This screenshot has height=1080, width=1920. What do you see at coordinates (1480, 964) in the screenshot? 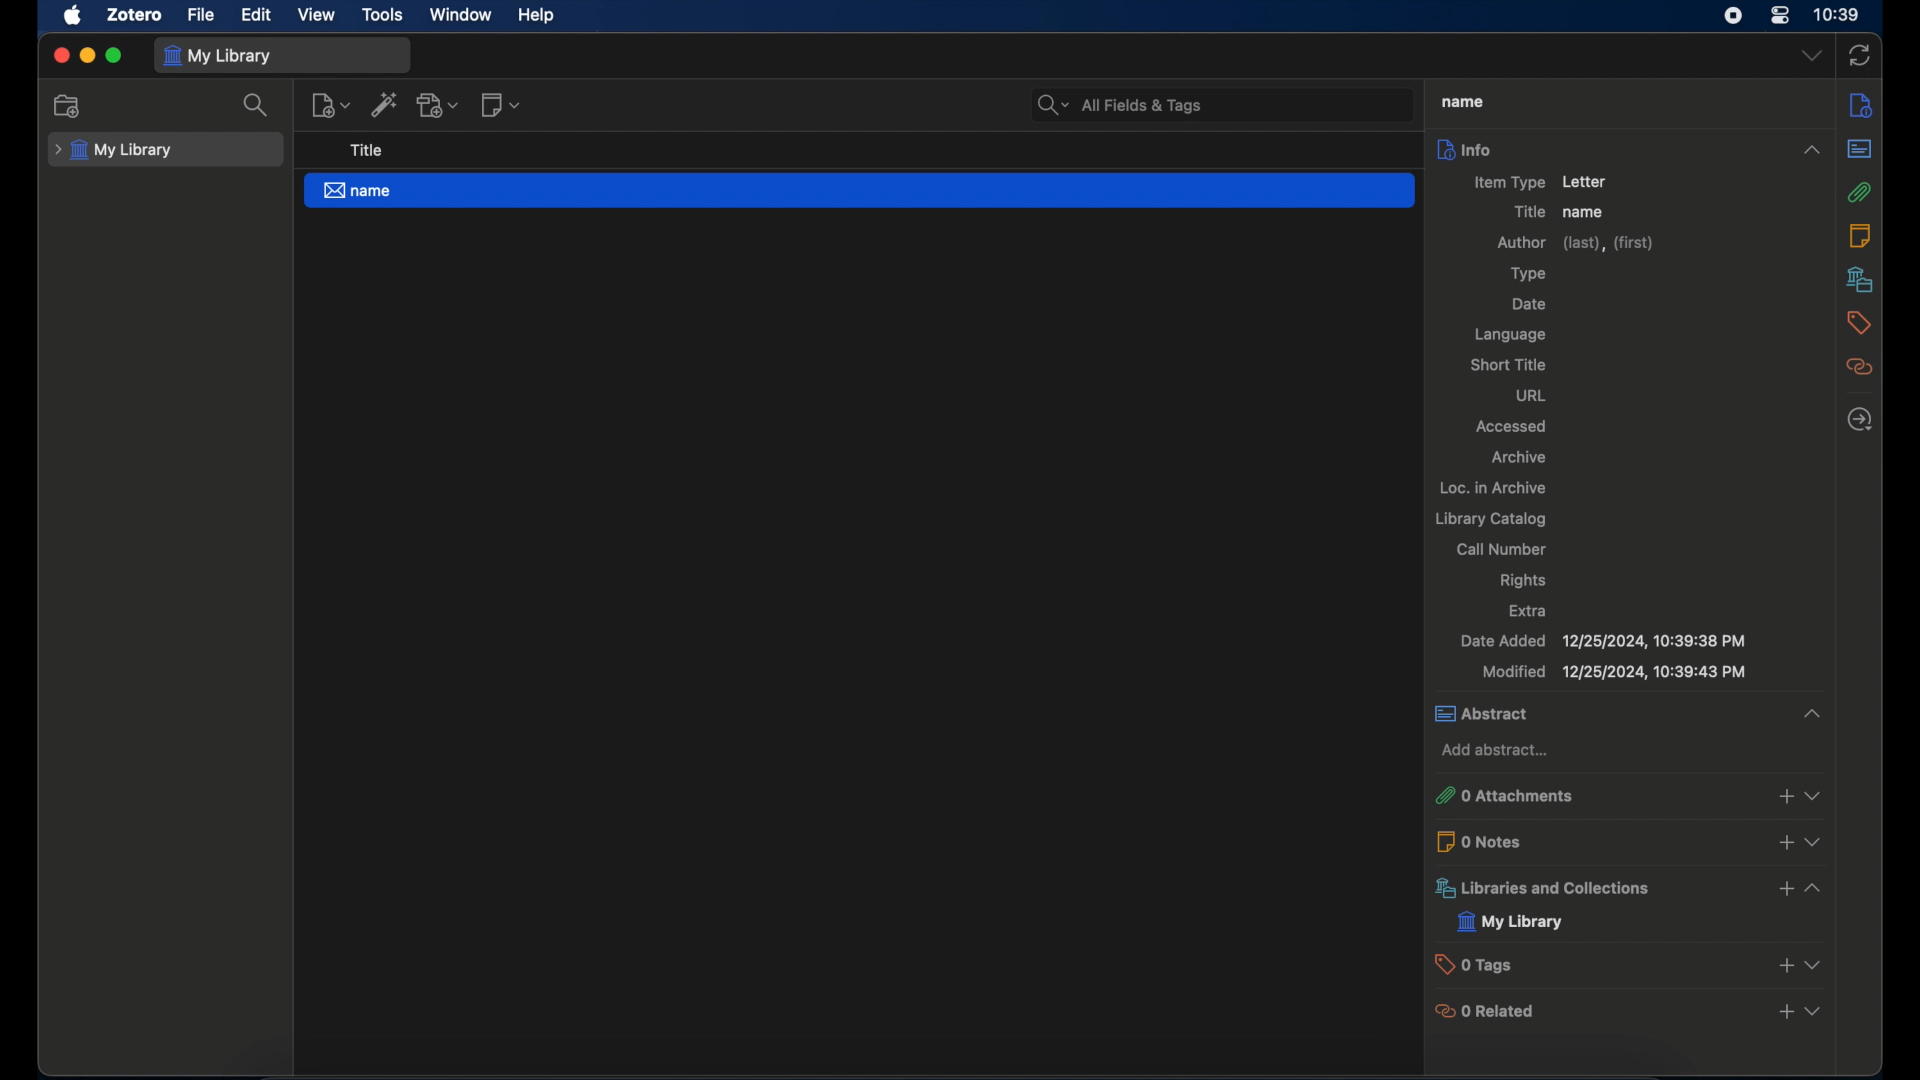
I see `0 tags` at bounding box center [1480, 964].